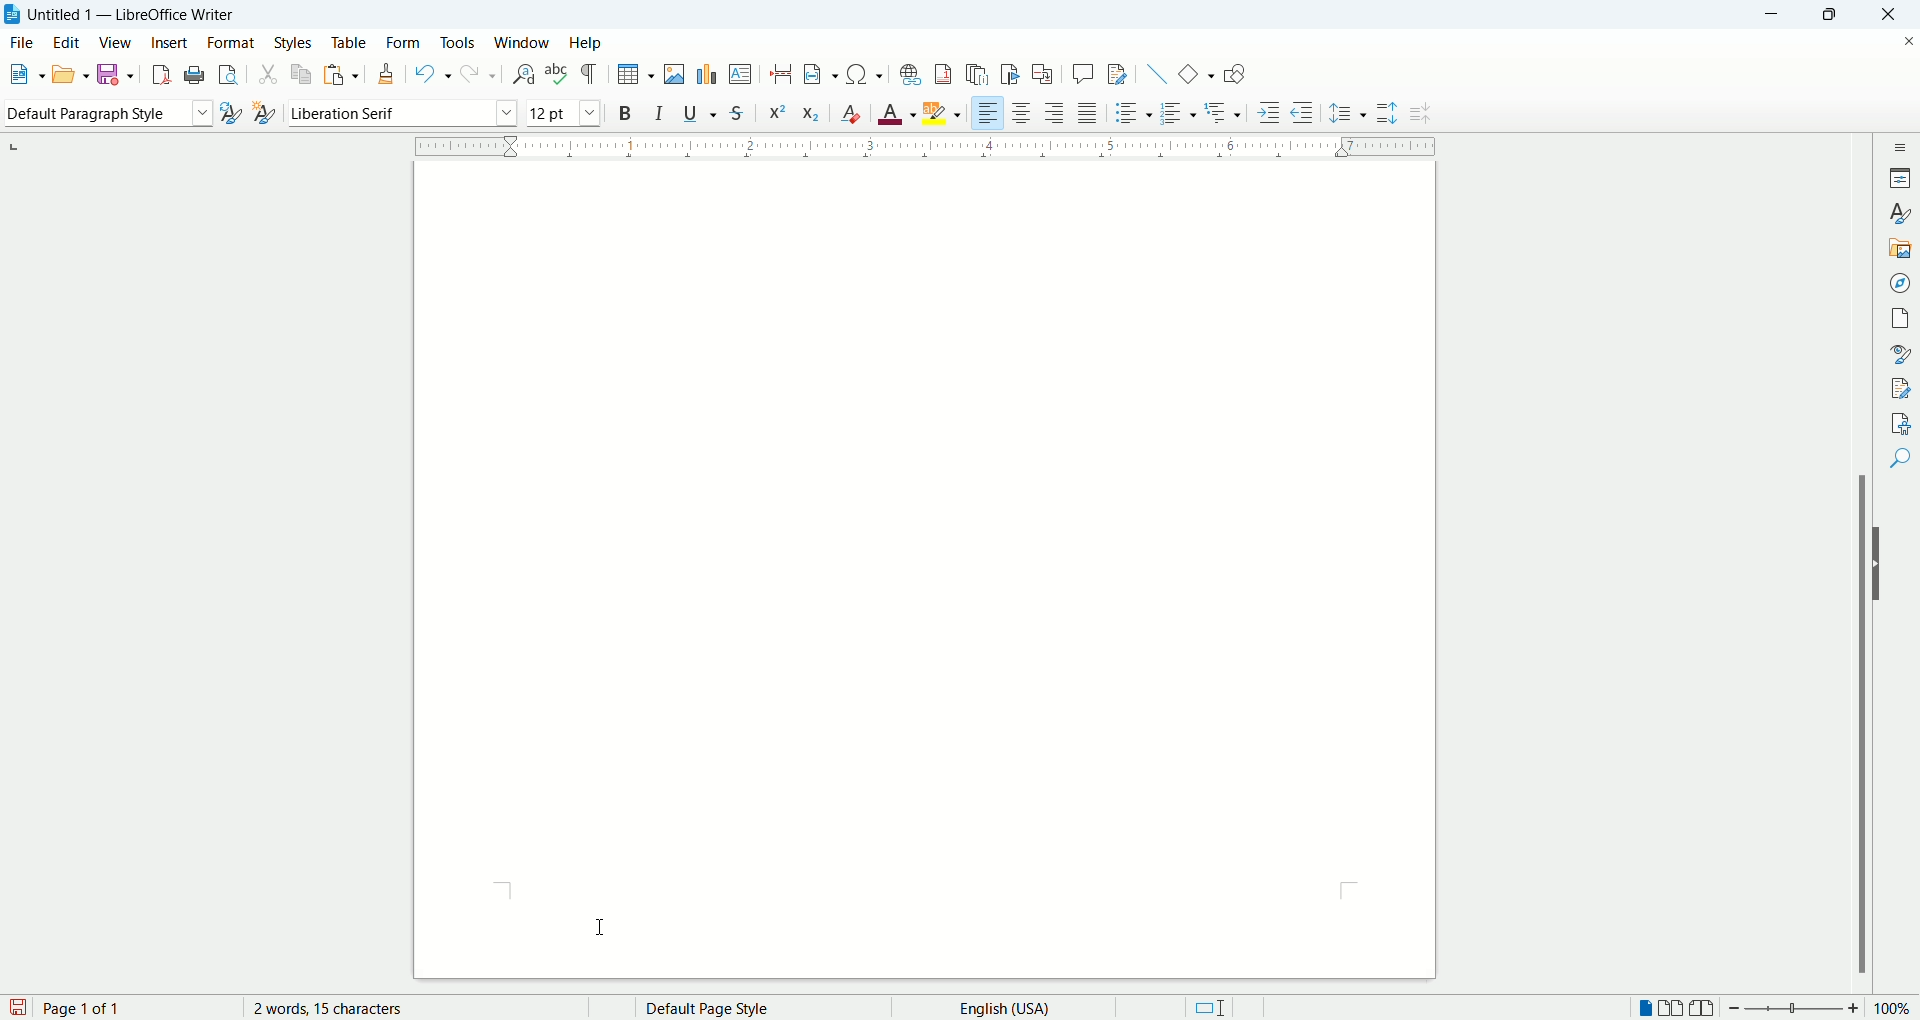  I want to click on insert basic shapes, so click(1197, 72).